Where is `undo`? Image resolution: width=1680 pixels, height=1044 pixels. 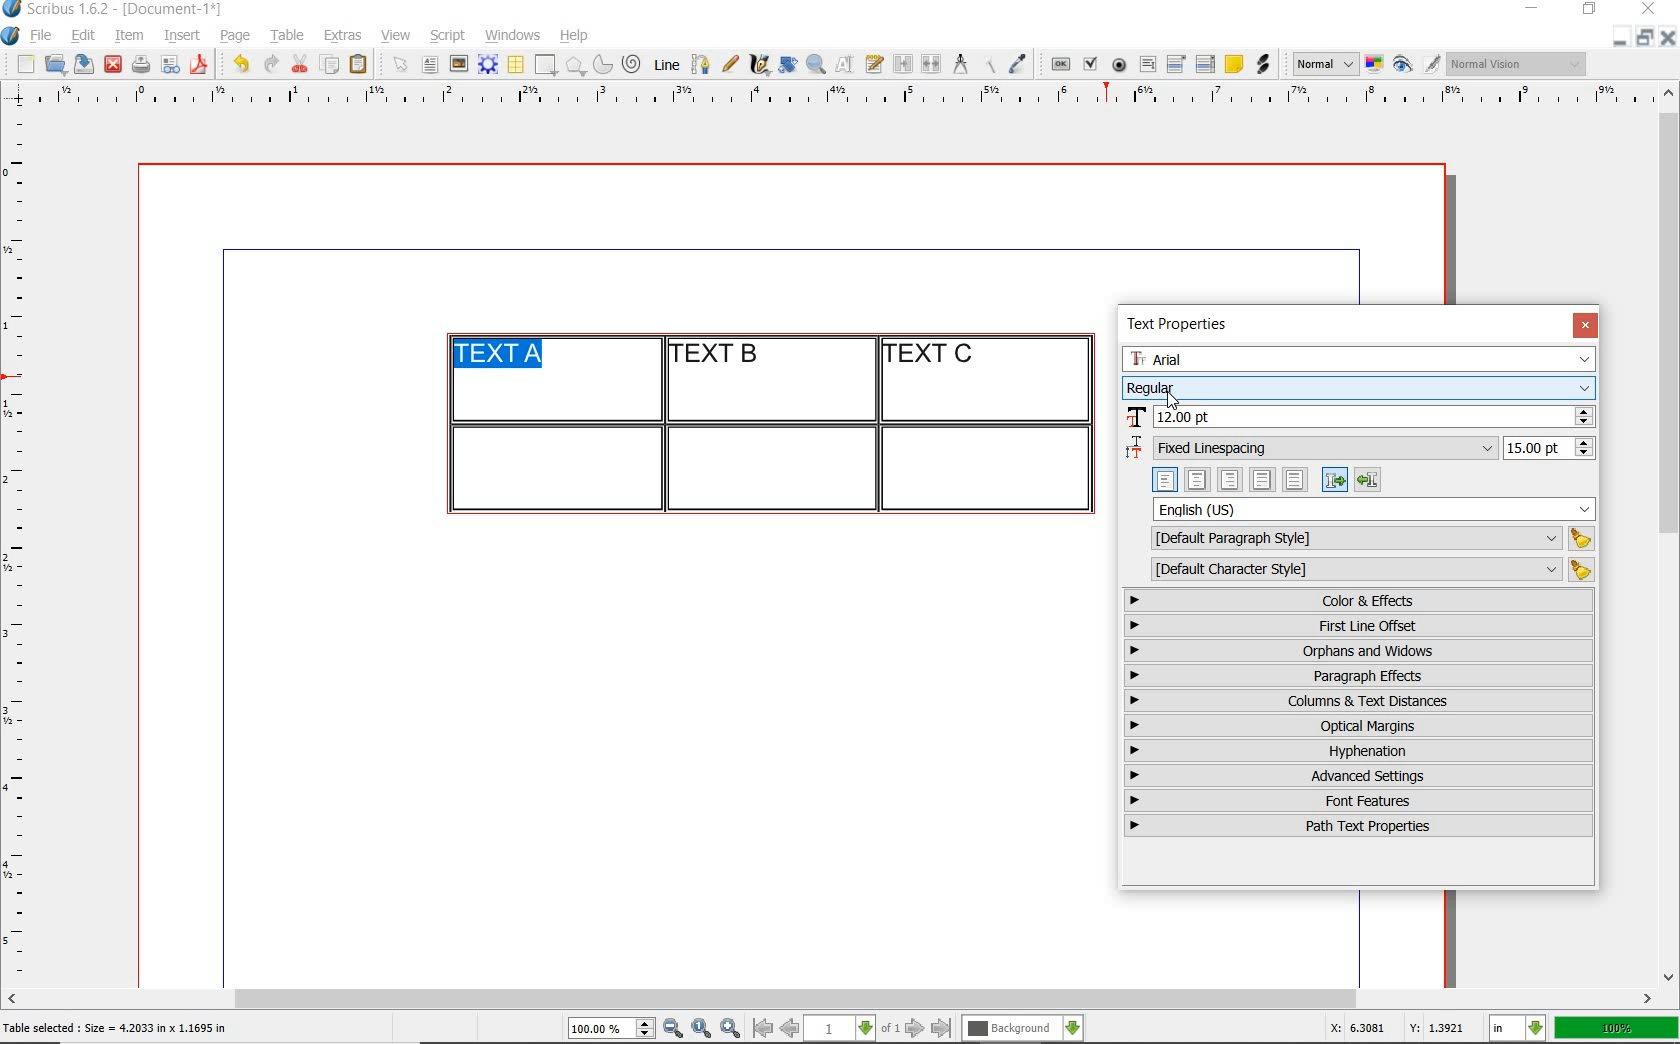
undo is located at coordinates (240, 64).